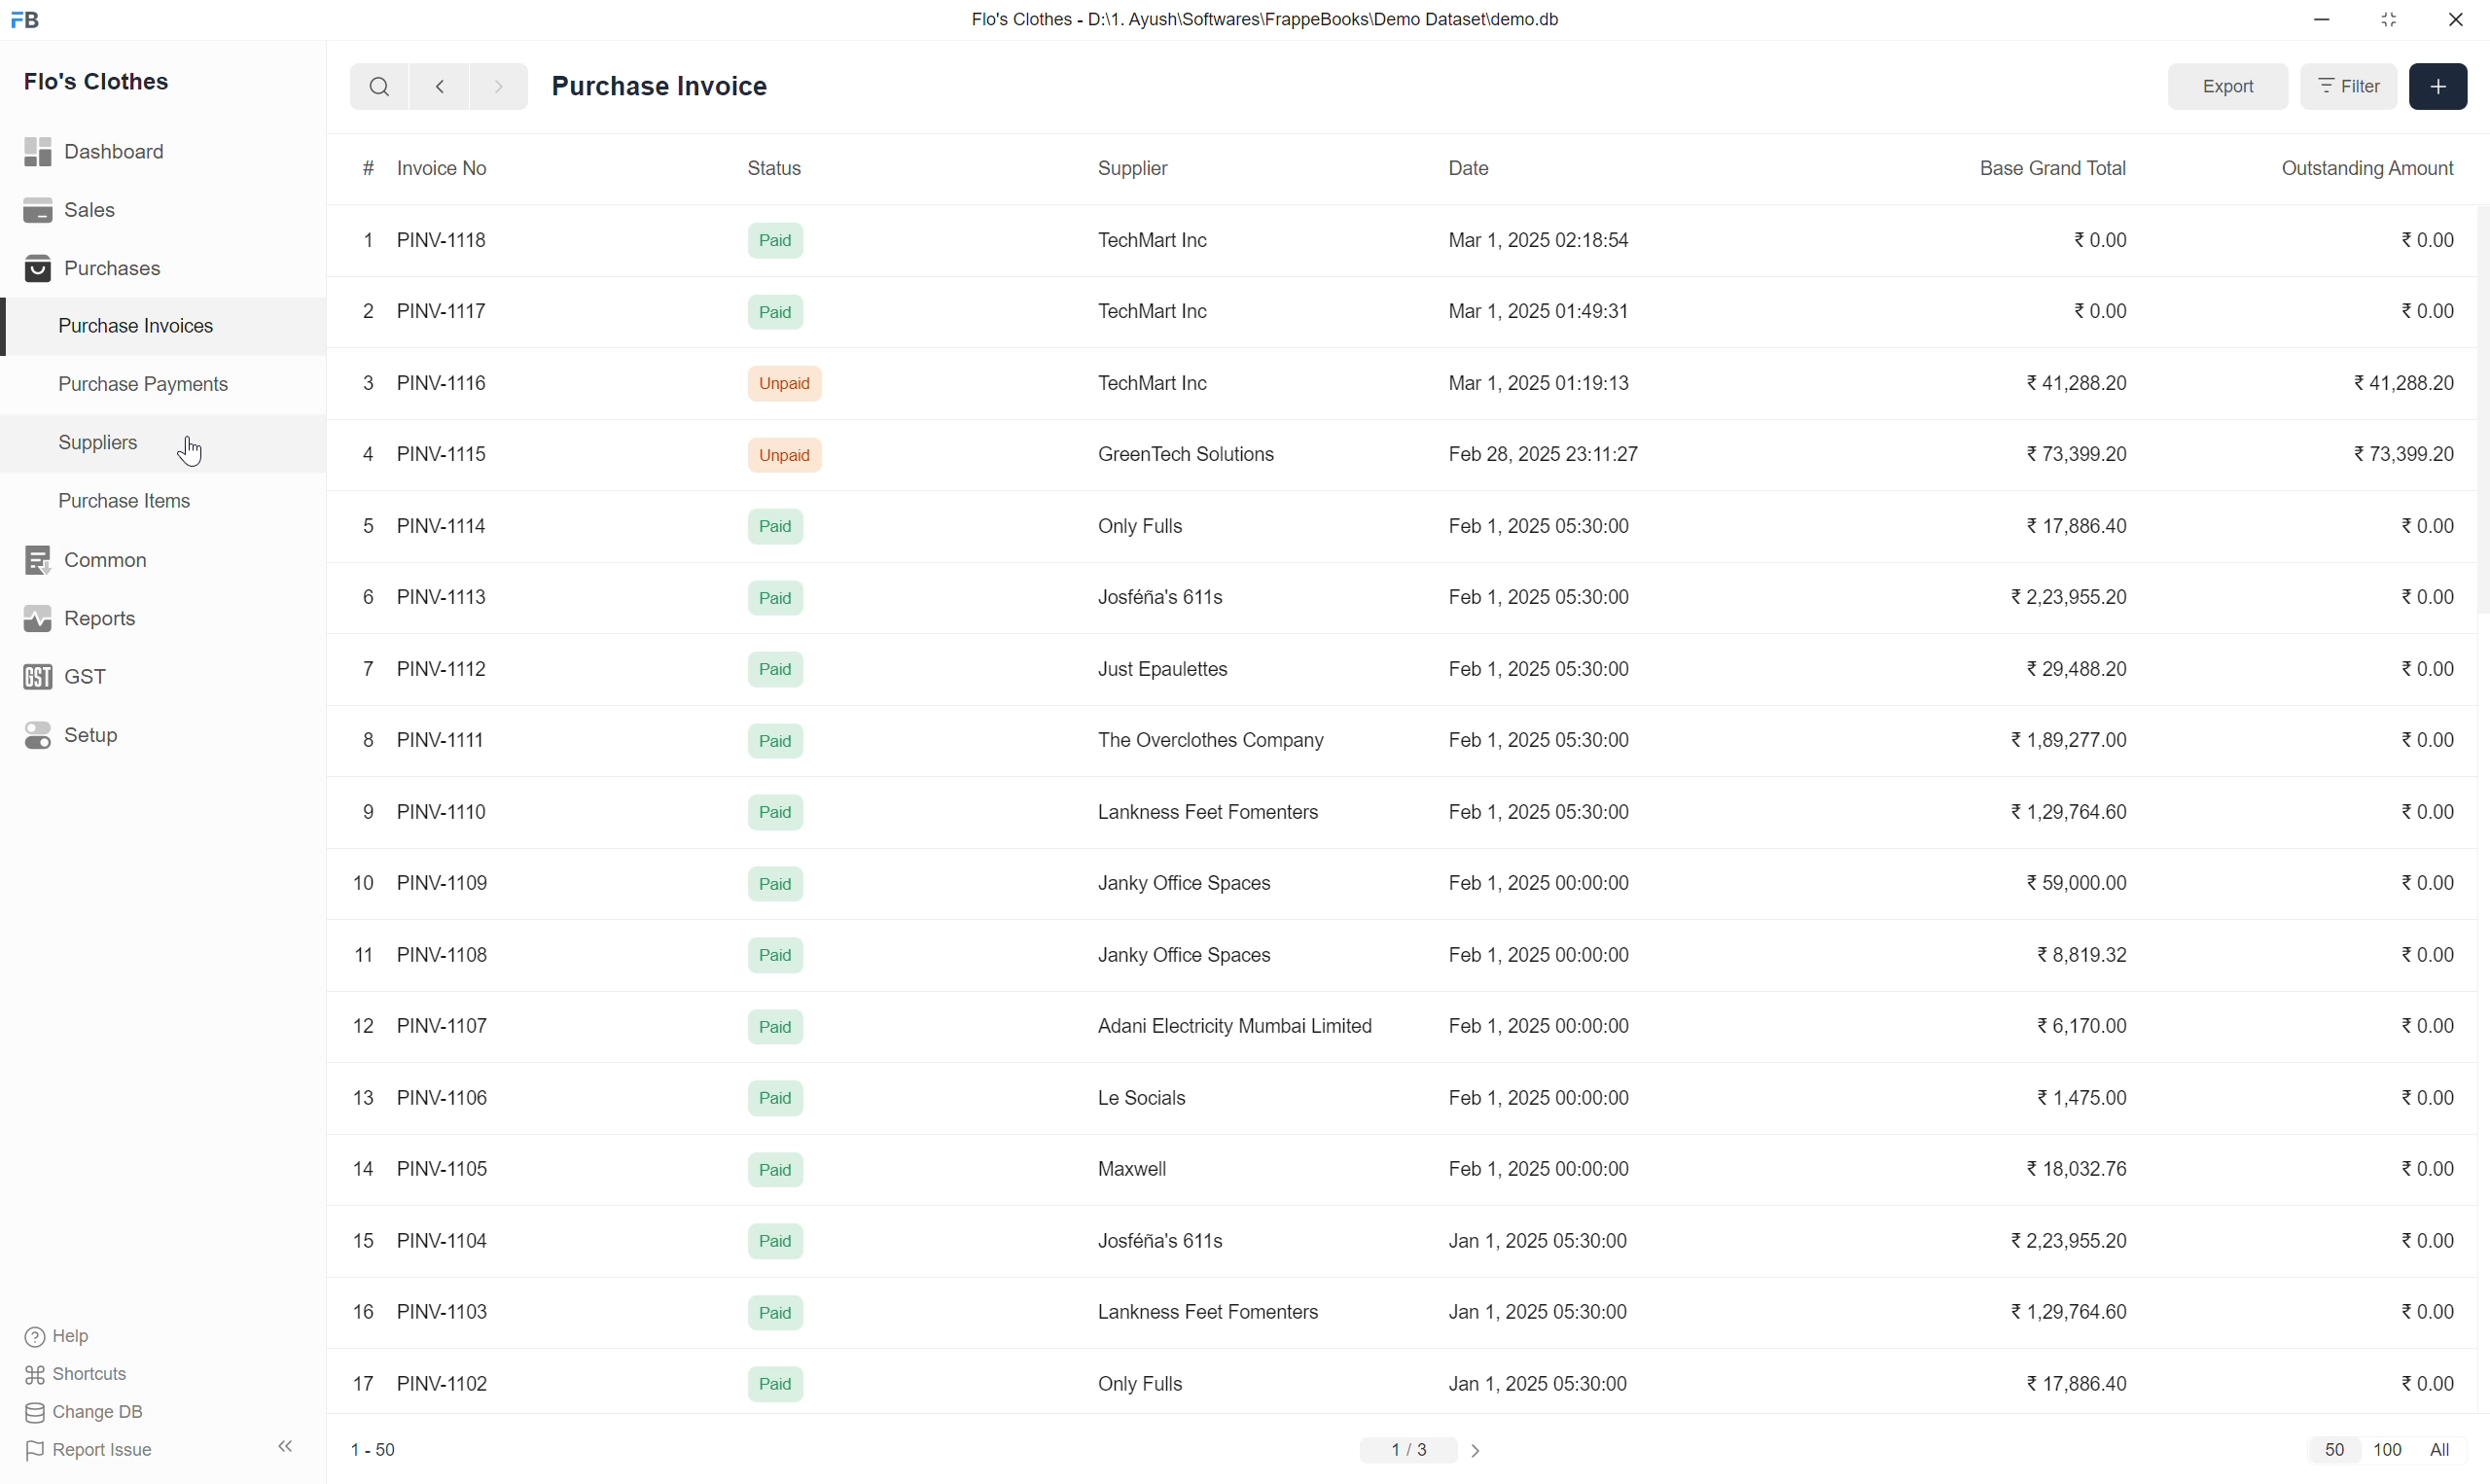  I want to click on Paid, so click(774, 1166).